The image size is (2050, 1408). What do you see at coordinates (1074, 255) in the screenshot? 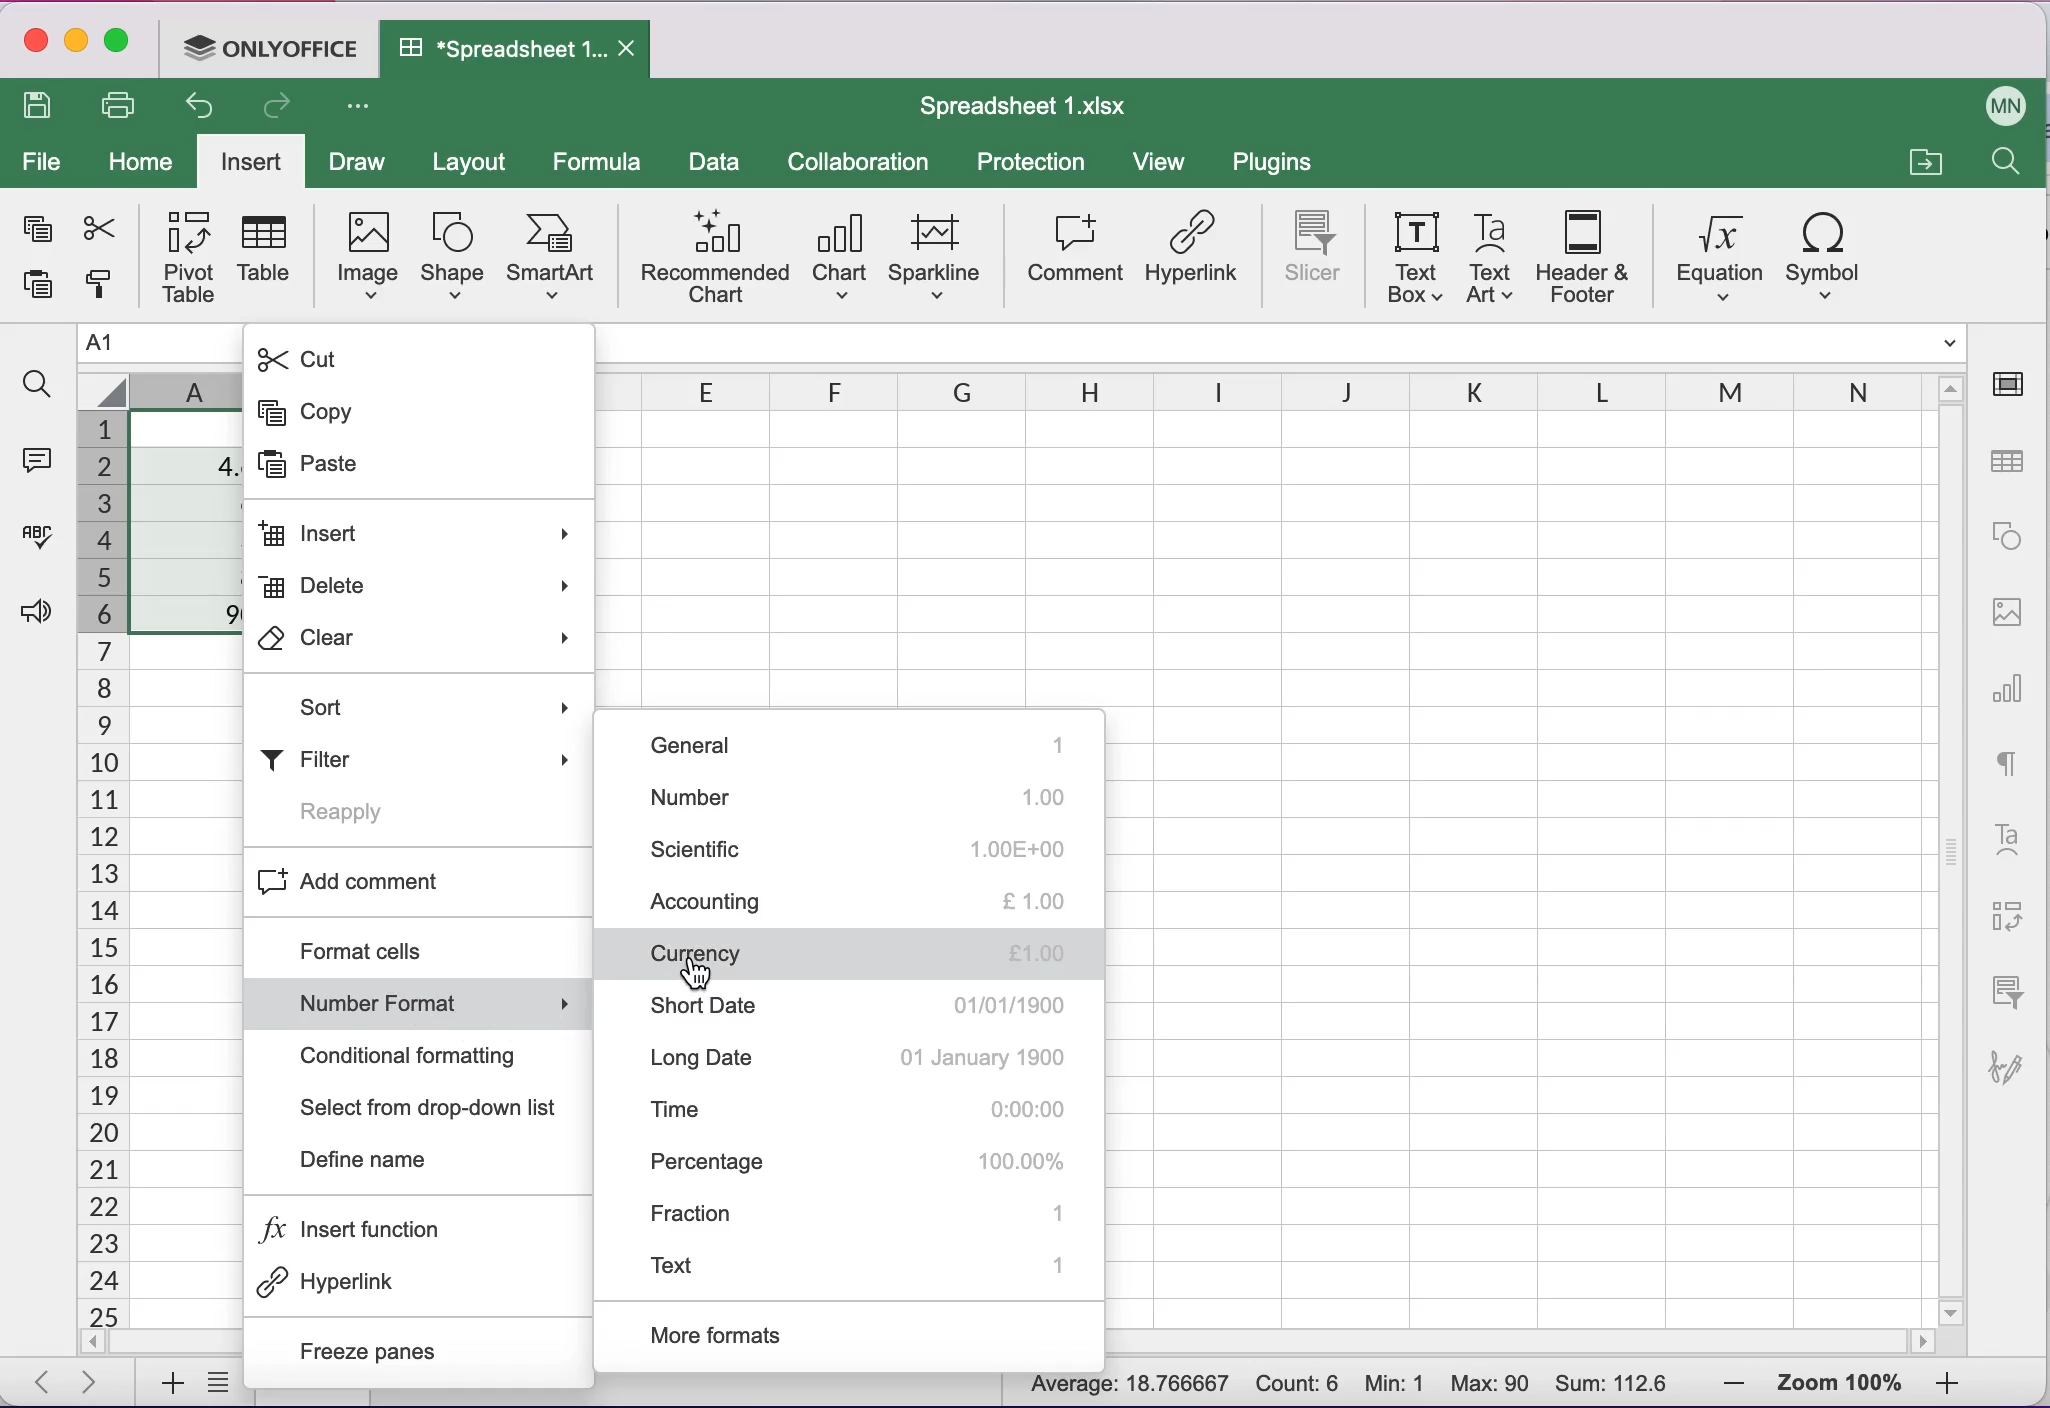
I see `comment` at bounding box center [1074, 255].